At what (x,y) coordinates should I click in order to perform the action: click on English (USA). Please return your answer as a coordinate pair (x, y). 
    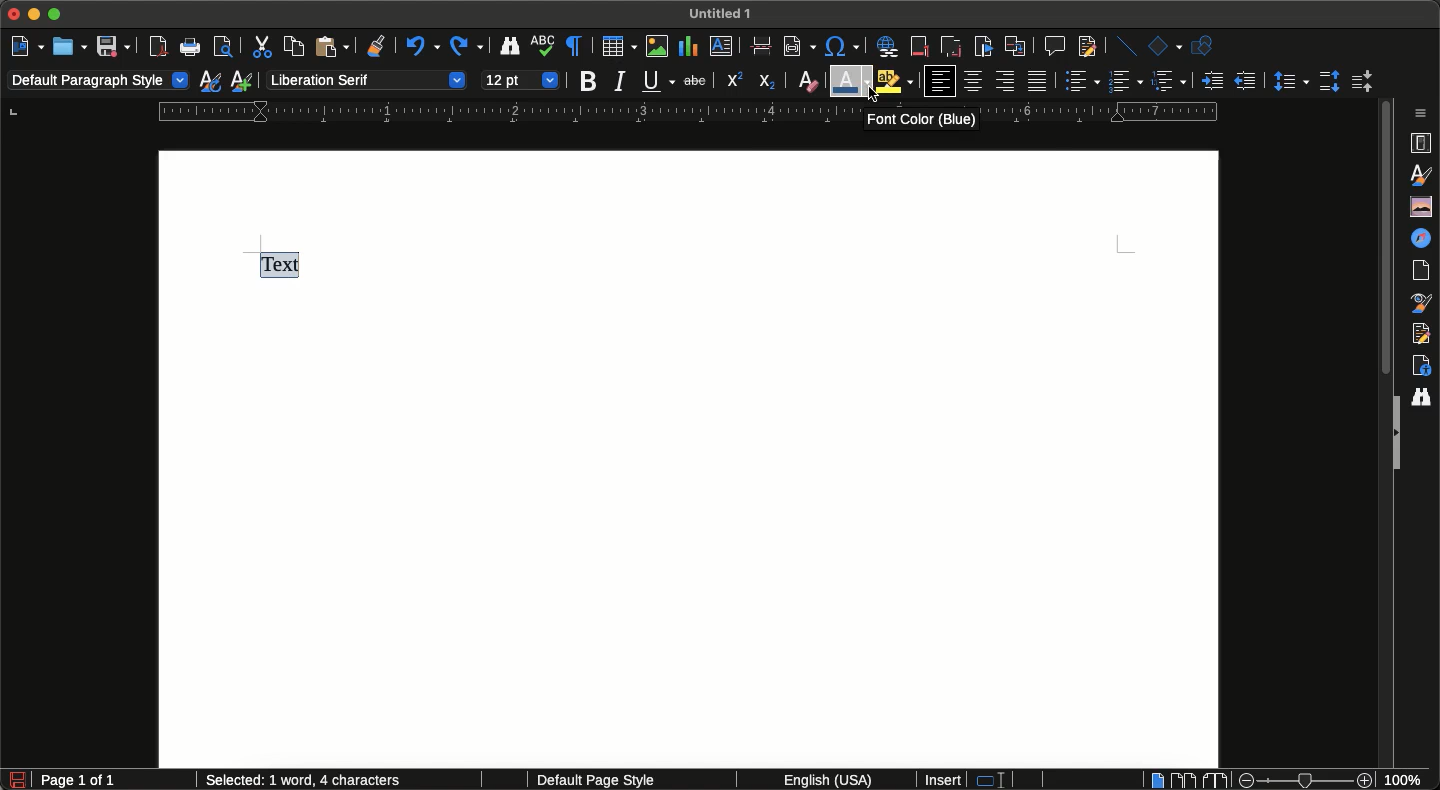
    Looking at the image, I should click on (820, 780).